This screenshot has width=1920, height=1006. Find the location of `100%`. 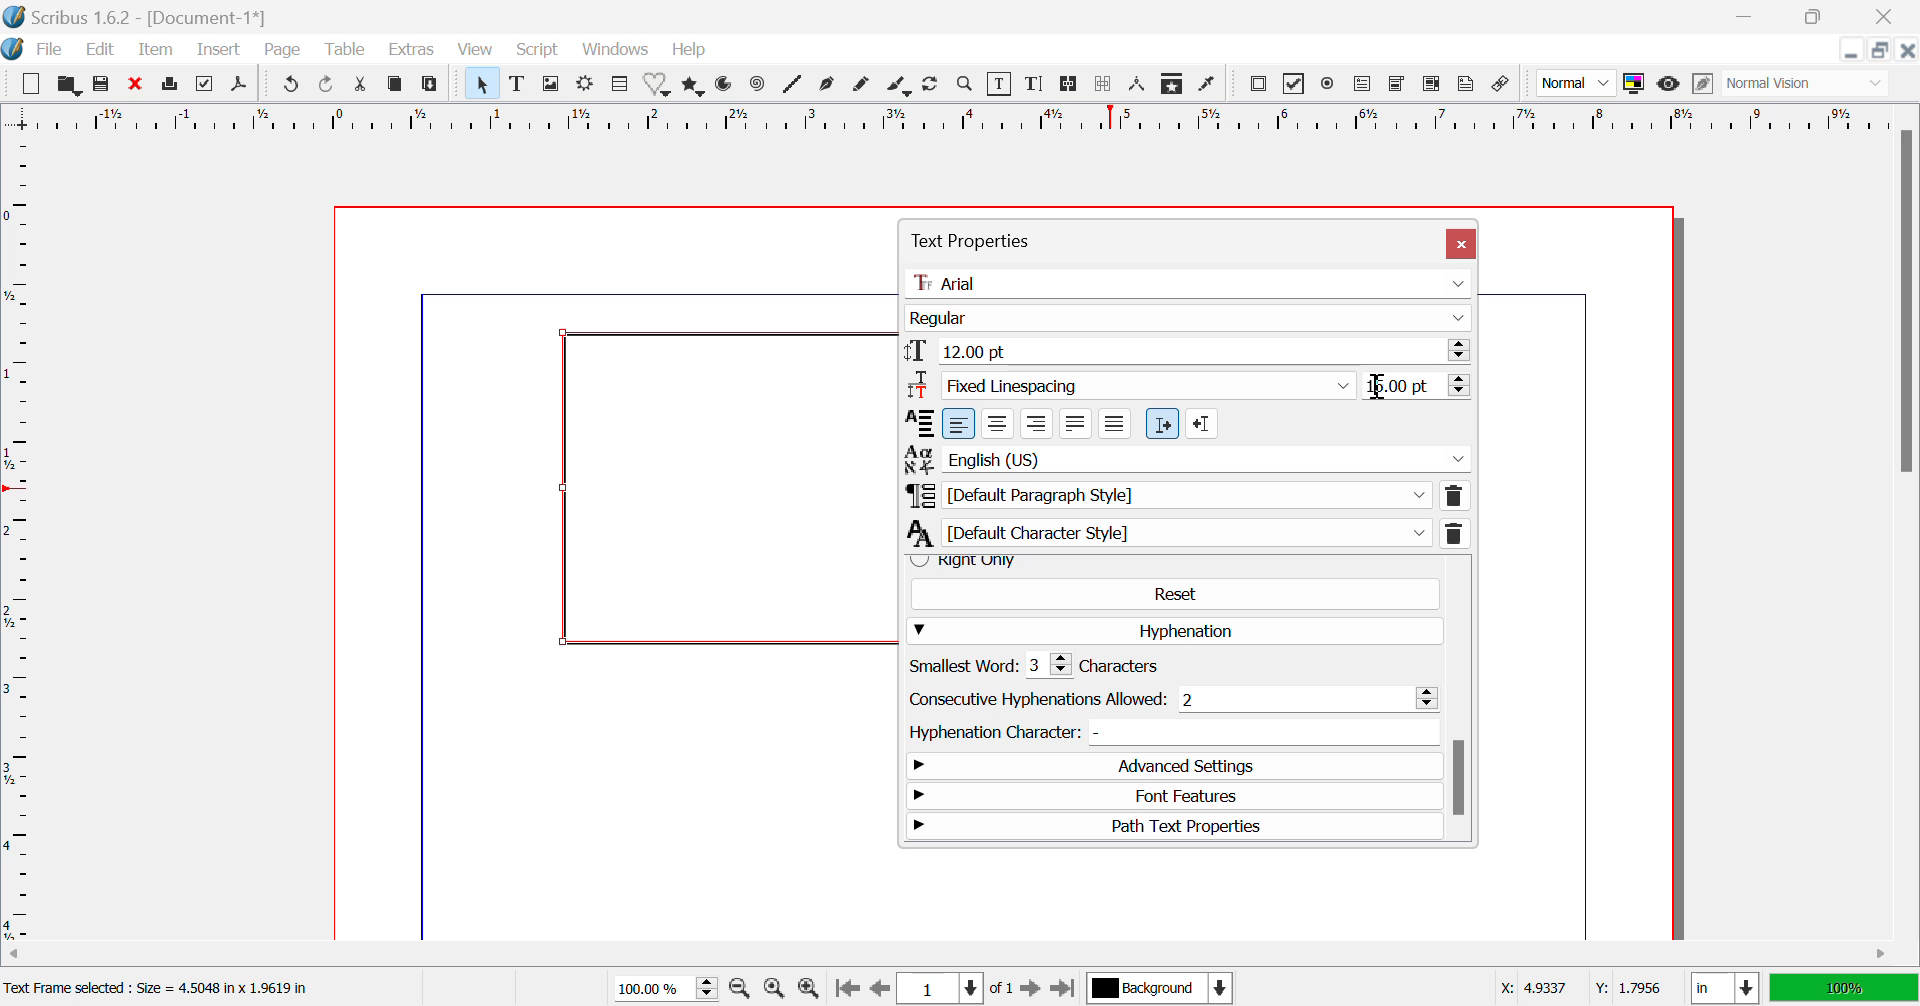

100% is located at coordinates (1842, 988).